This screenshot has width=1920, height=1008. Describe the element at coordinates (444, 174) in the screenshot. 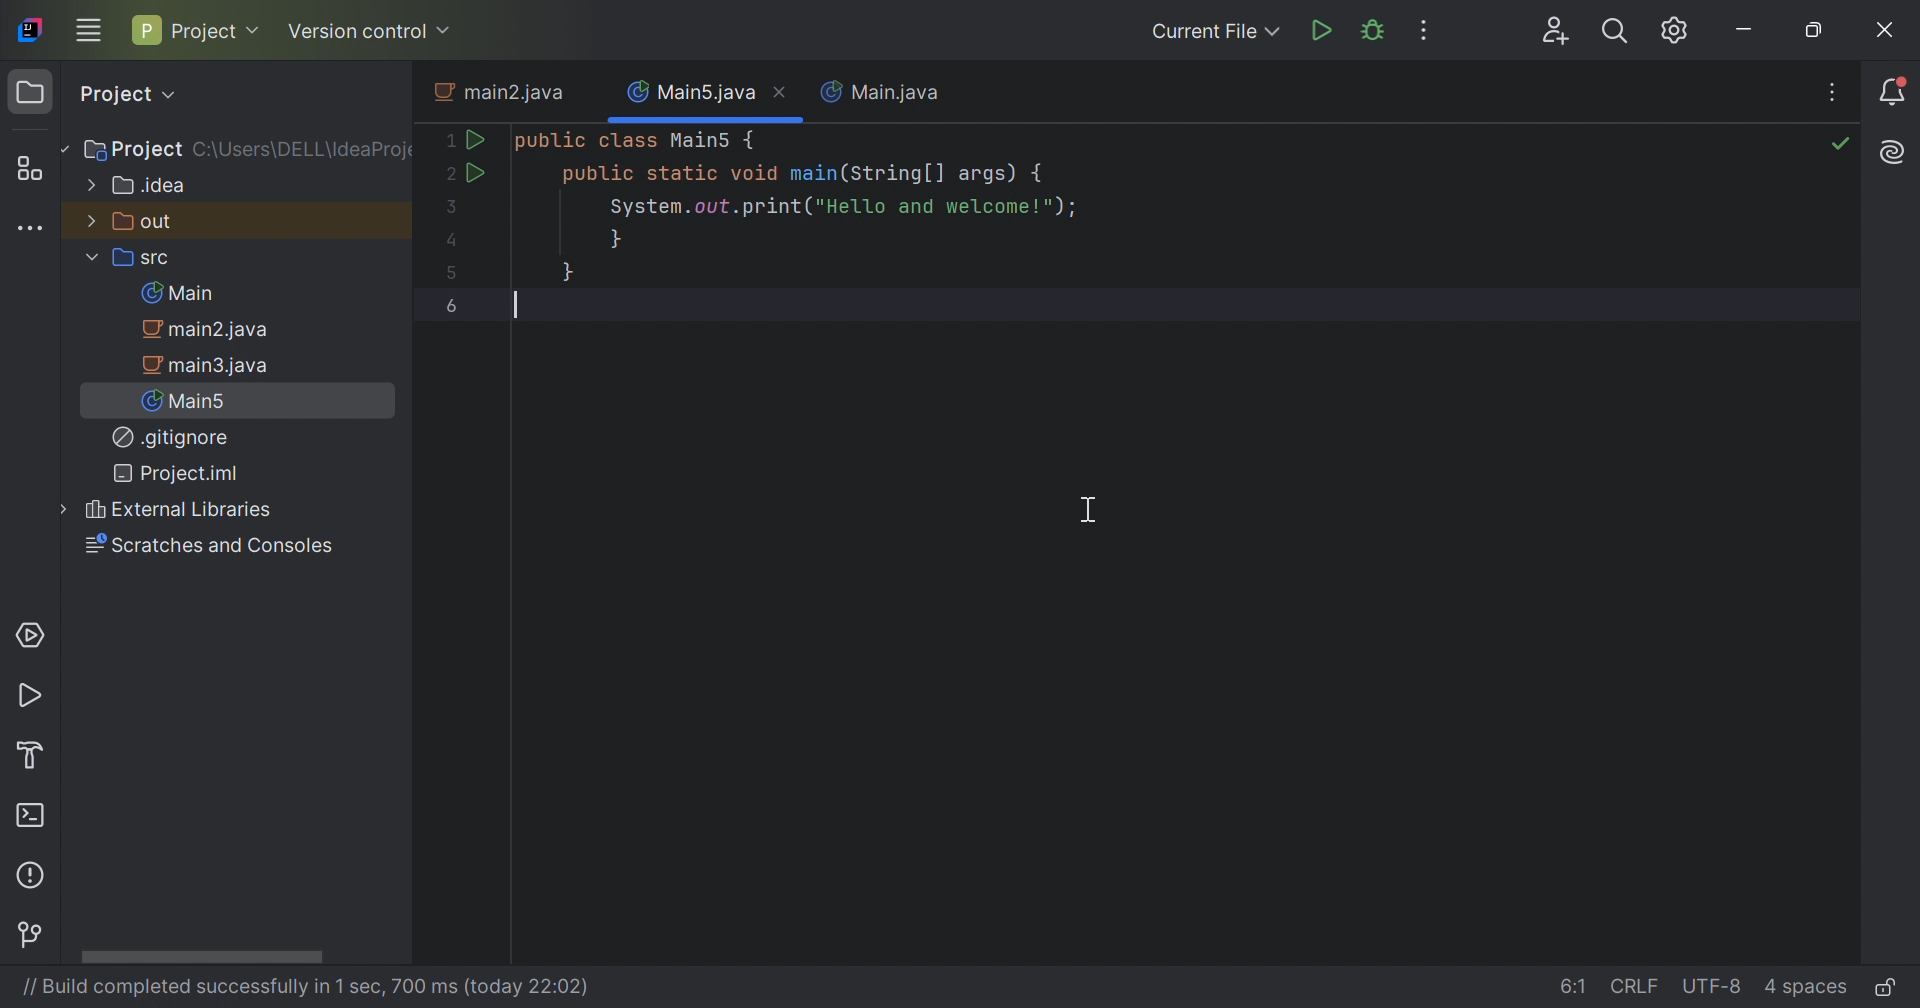

I see `2` at that location.